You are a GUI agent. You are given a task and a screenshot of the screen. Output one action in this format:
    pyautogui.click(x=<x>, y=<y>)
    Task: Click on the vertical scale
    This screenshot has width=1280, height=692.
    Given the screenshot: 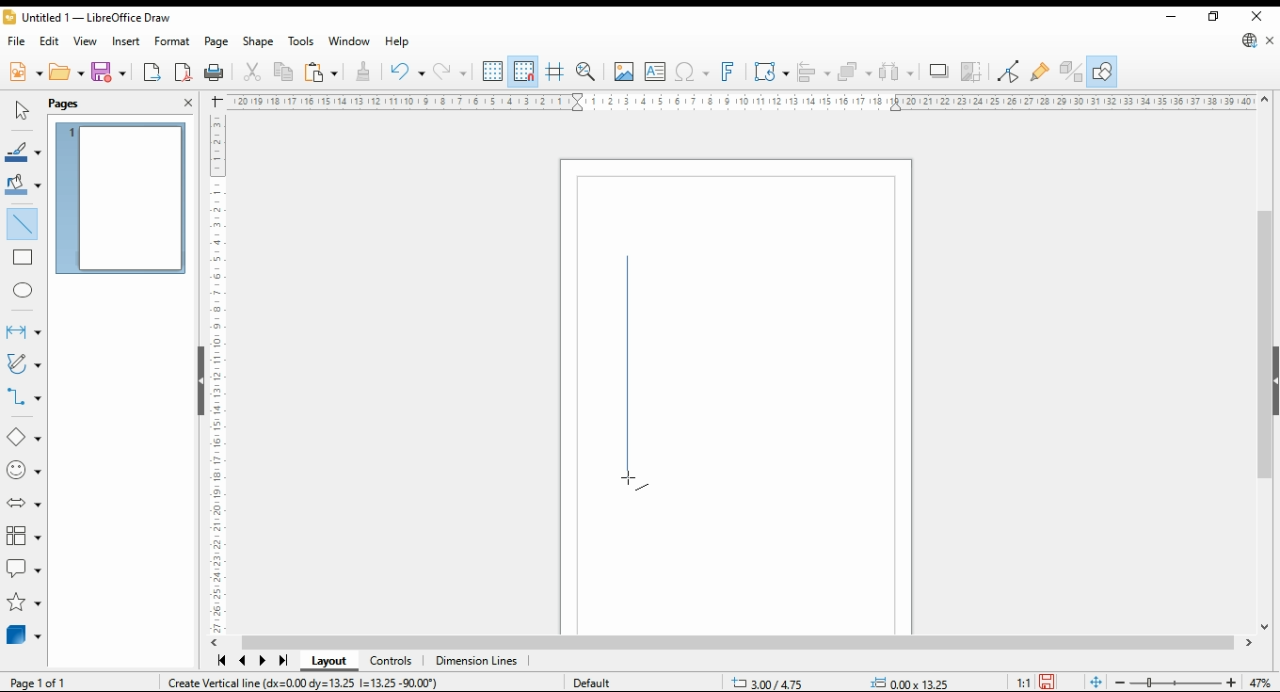 What is the action you would take?
    pyautogui.click(x=219, y=369)
    